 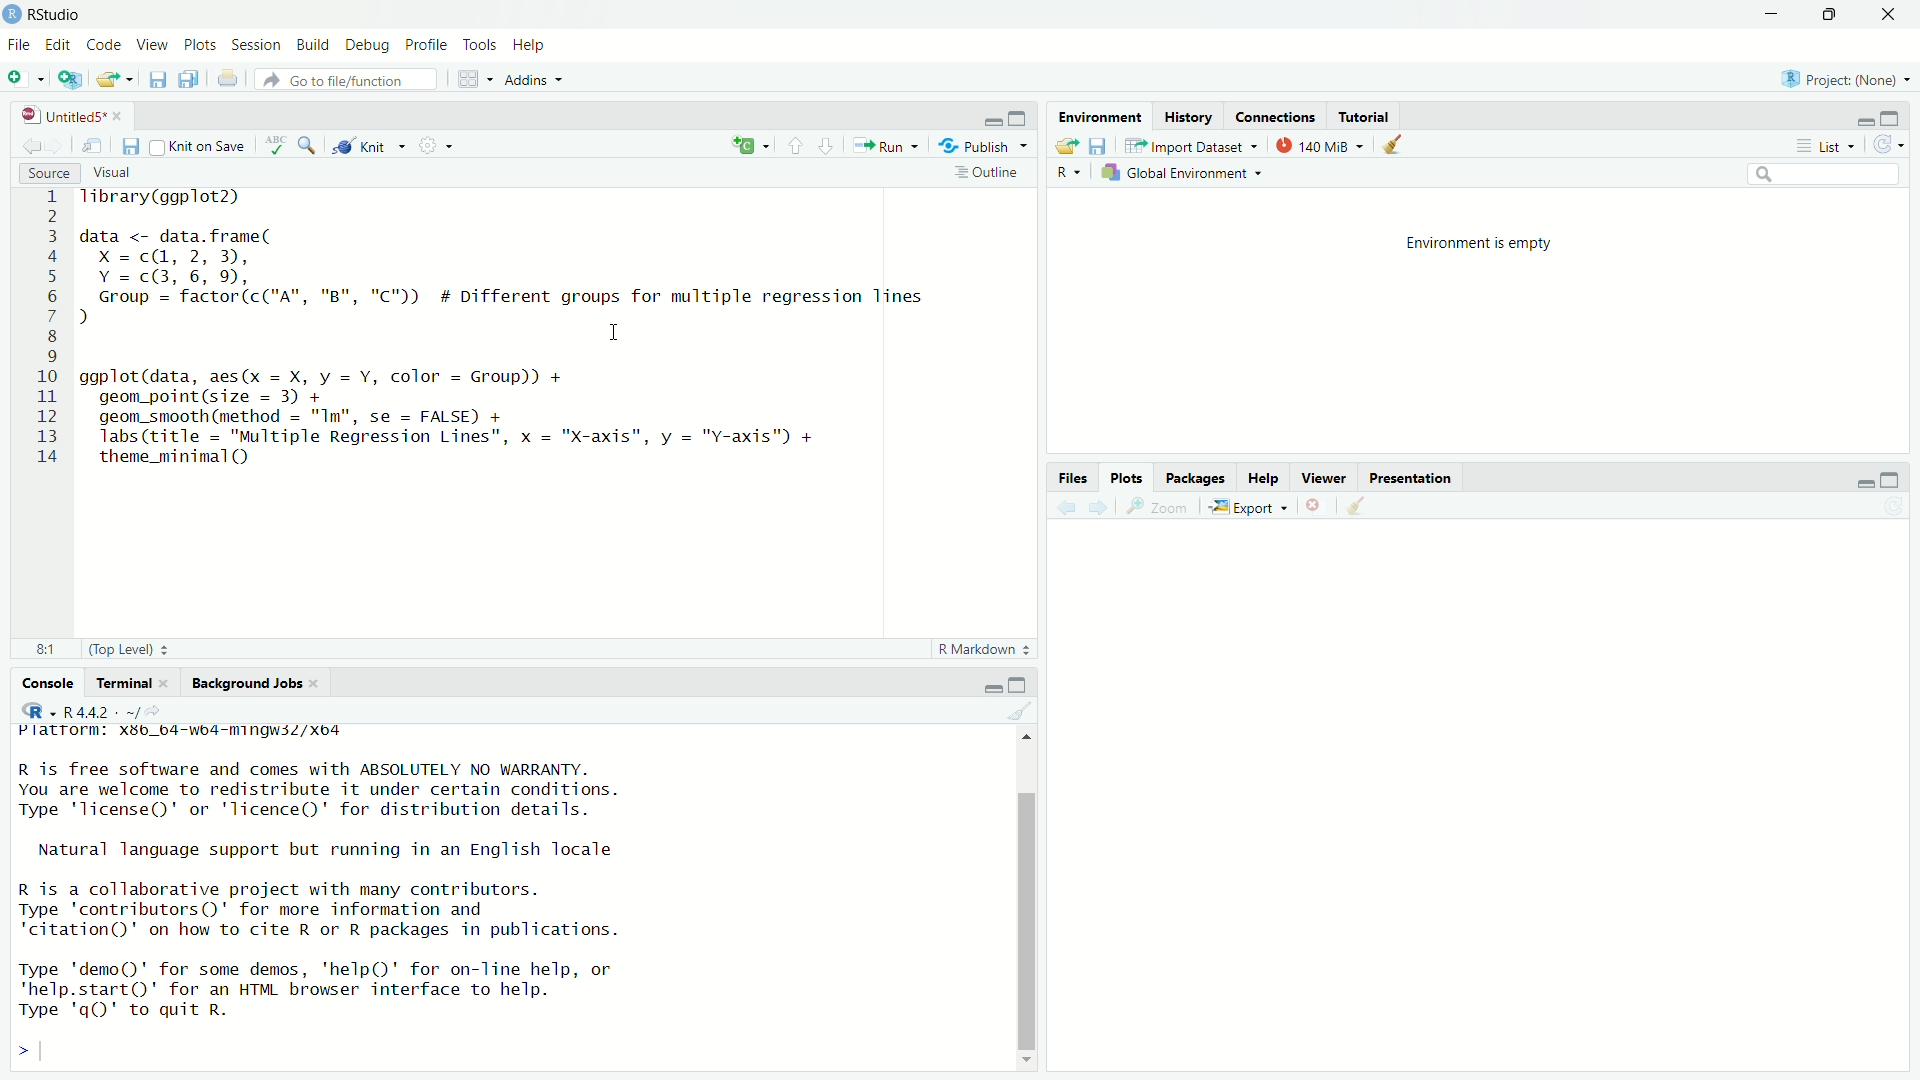 I want to click on Publish ~, so click(x=984, y=147).